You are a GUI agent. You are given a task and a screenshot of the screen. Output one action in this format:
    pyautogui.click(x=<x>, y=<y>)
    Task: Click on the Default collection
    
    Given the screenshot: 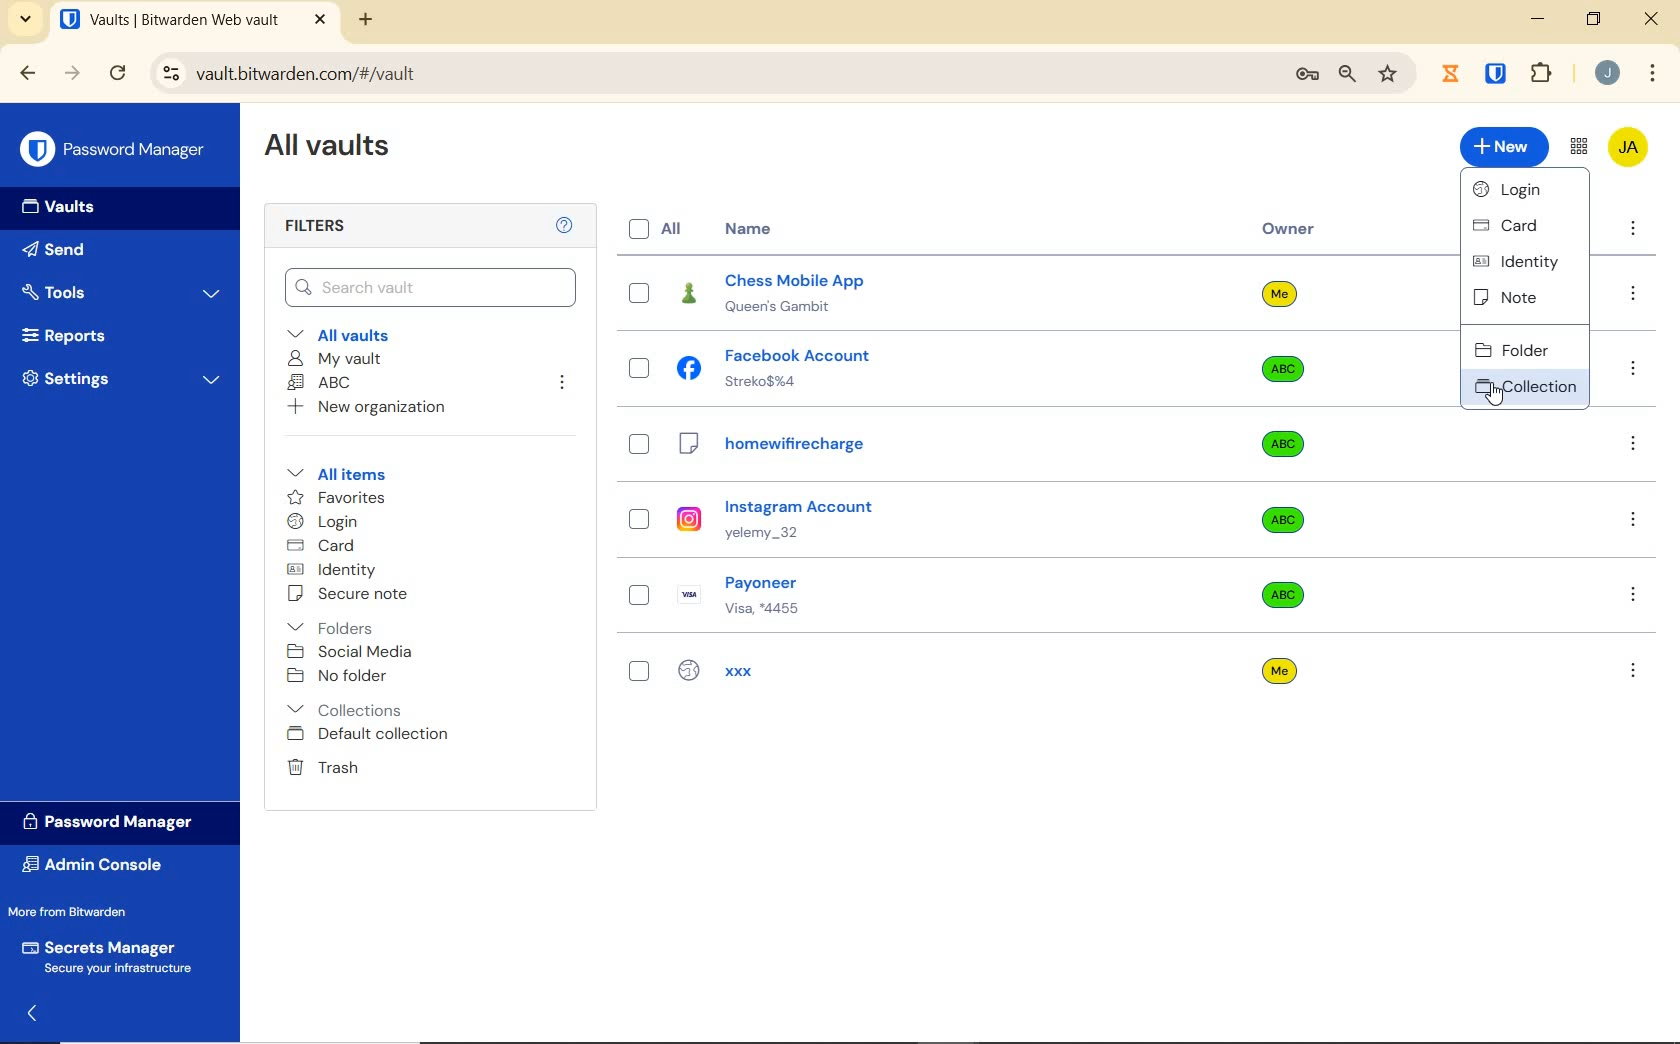 What is the action you would take?
    pyautogui.click(x=388, y=735)
    